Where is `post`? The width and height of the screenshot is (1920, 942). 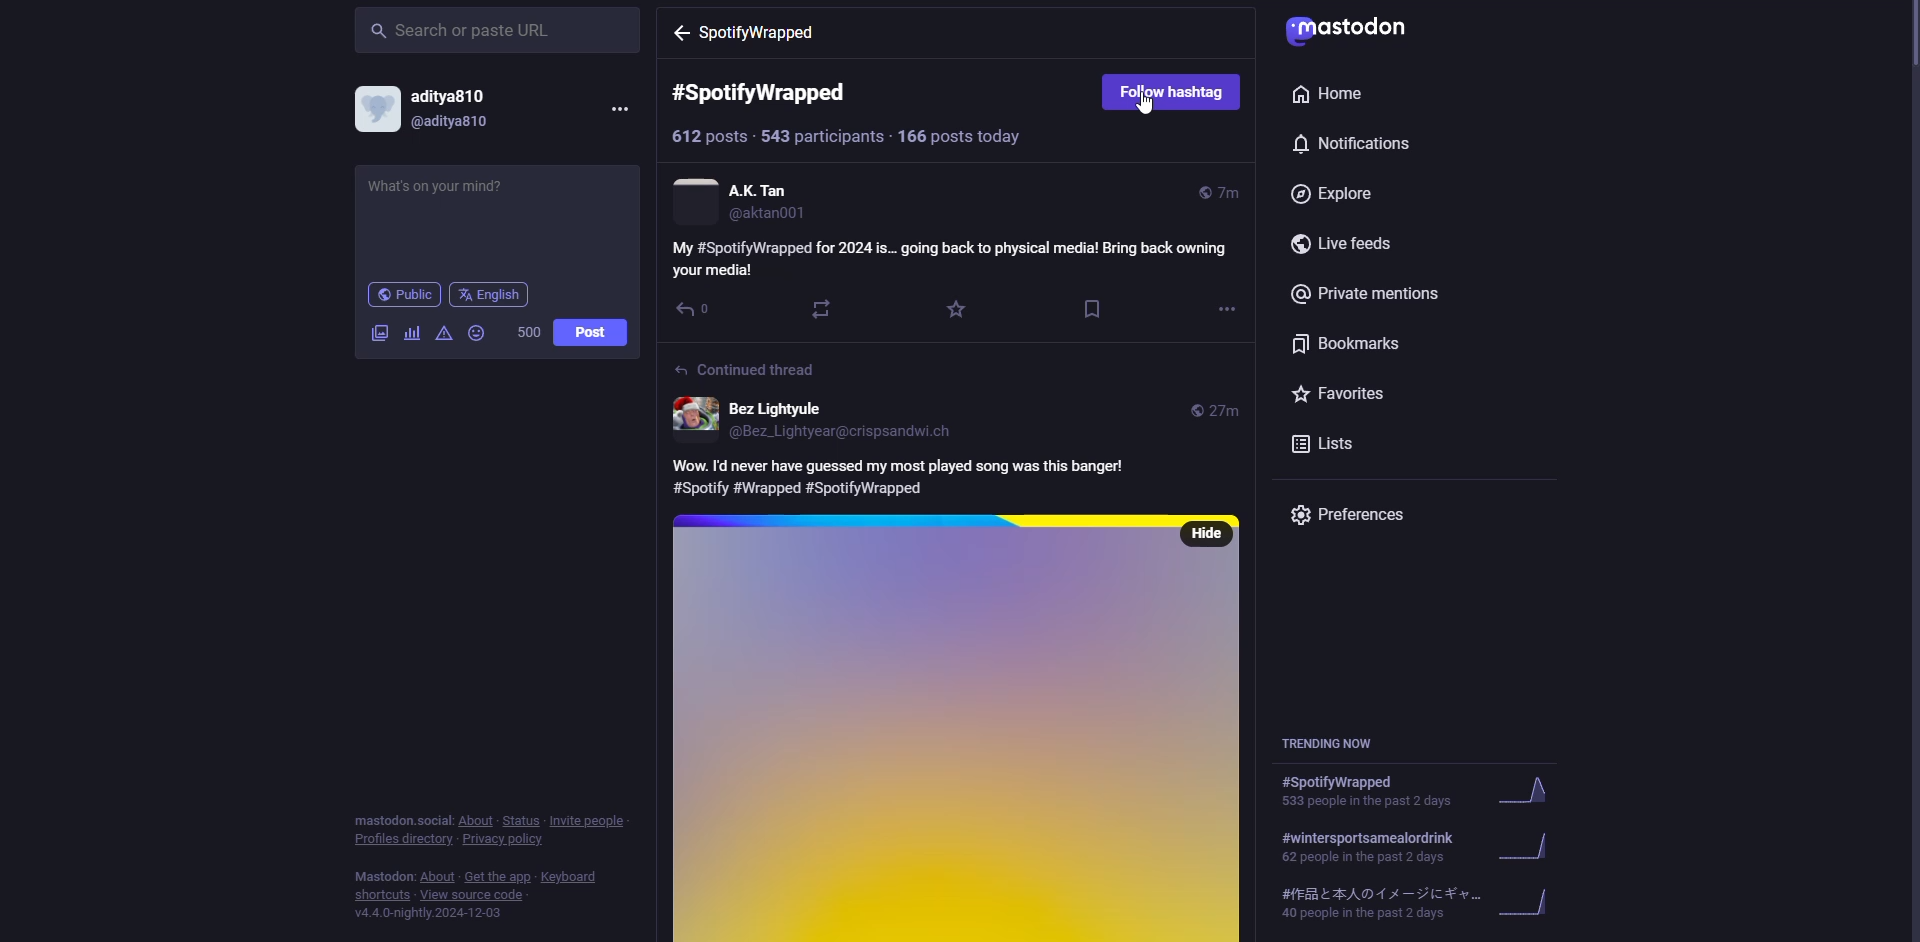
post is located at coordinates (907, 474).